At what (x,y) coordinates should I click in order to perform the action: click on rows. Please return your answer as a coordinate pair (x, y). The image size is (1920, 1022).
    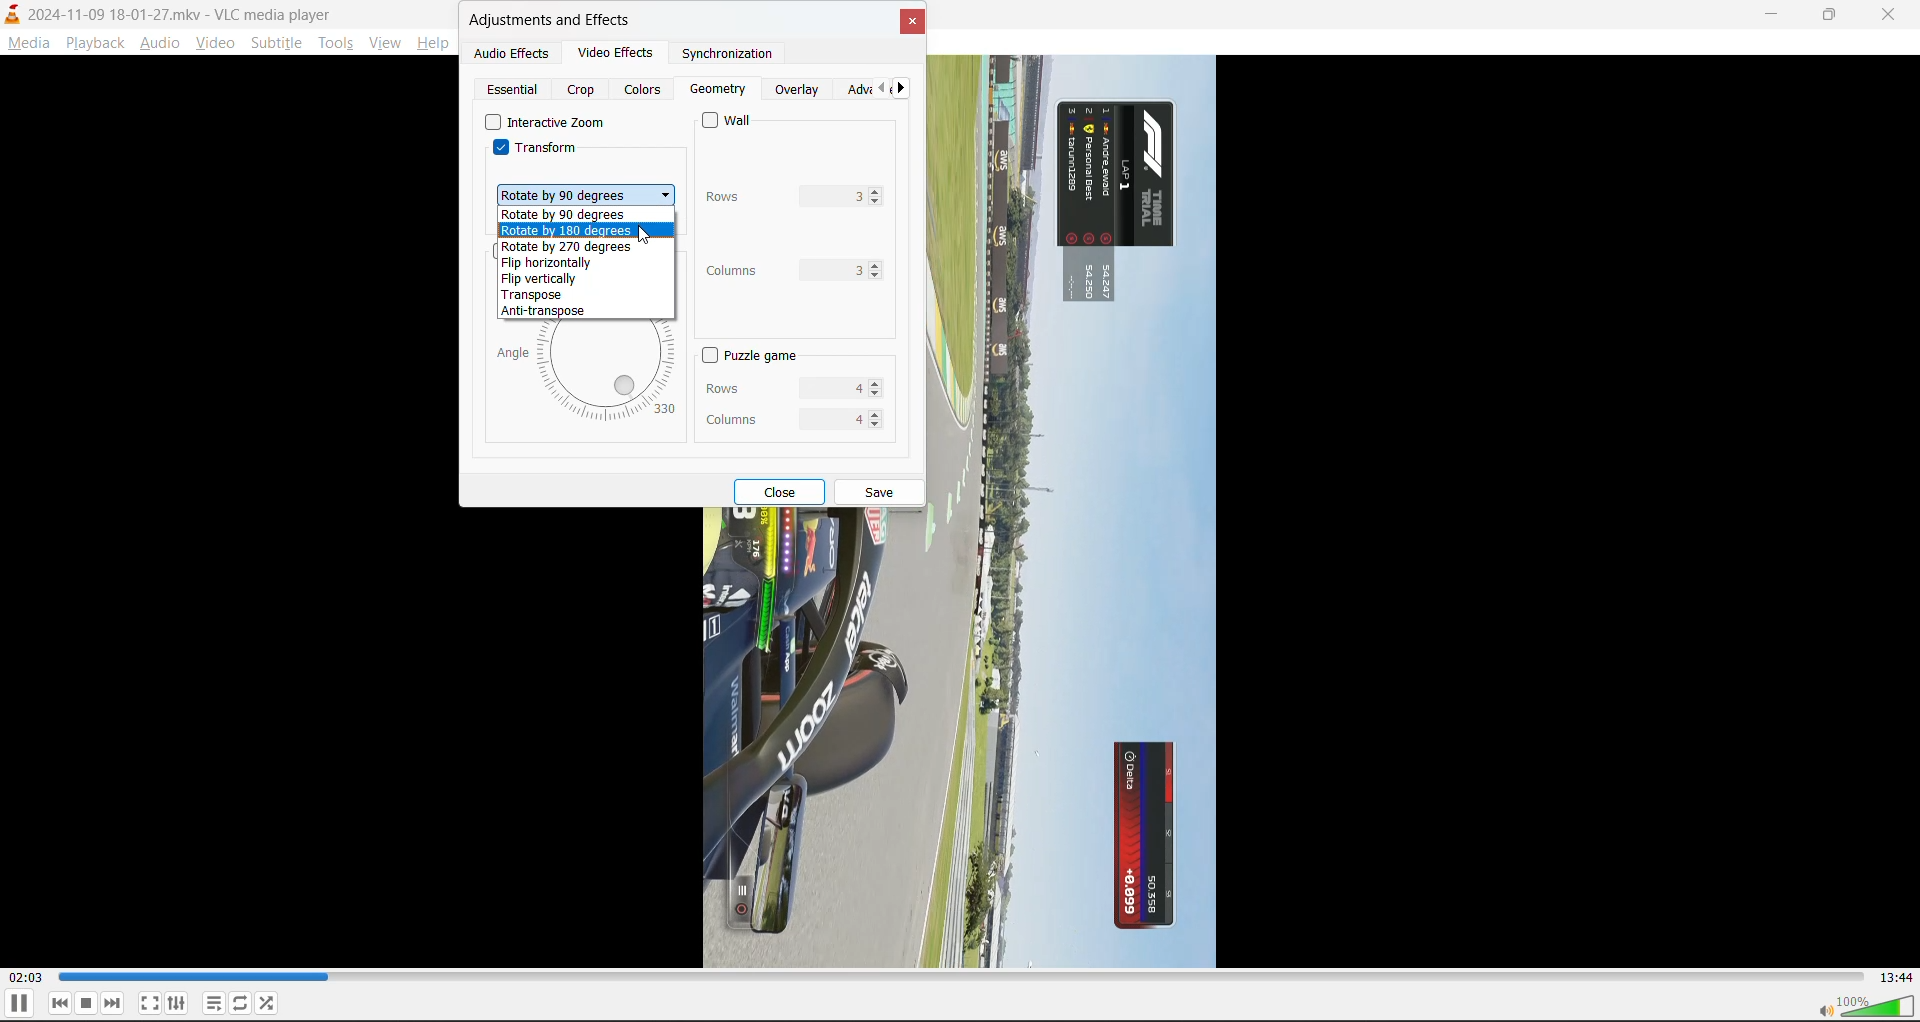
    Looking at the image, I should click on (774, 196).